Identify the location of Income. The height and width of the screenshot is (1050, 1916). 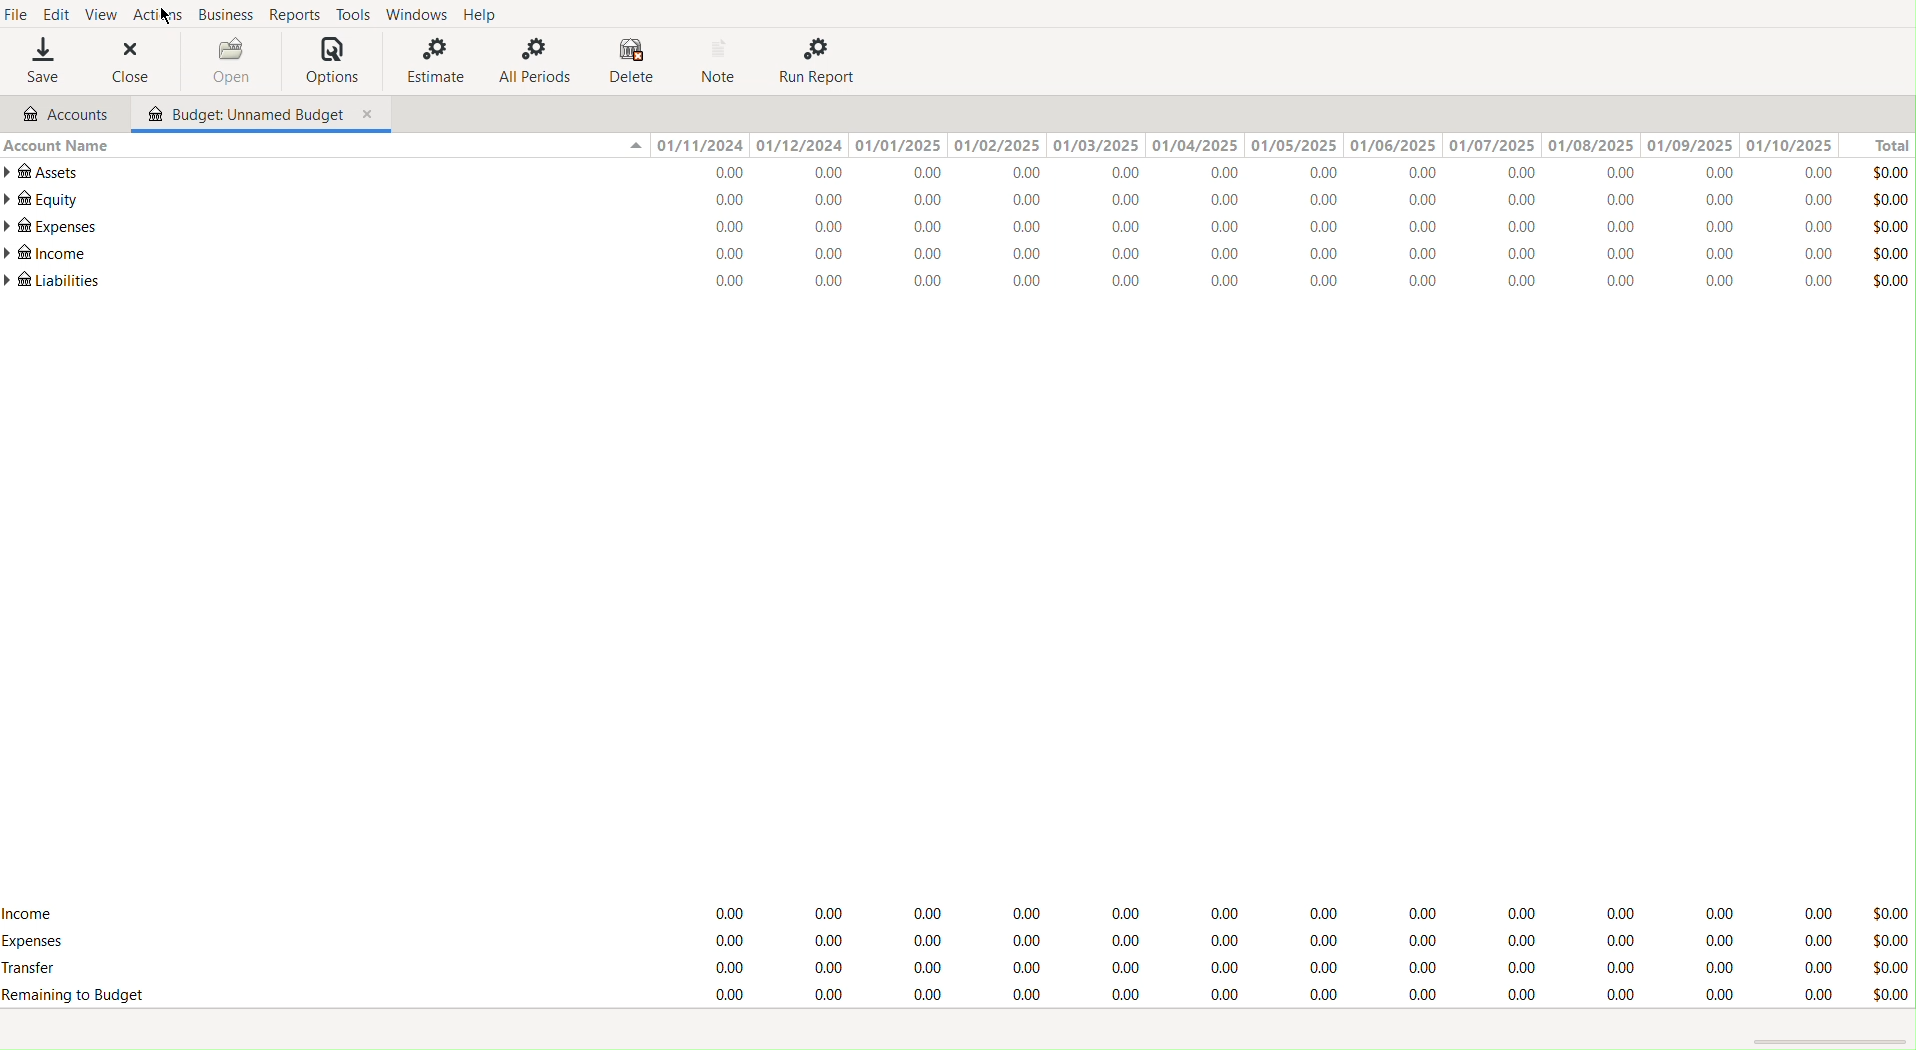
(48, 255).